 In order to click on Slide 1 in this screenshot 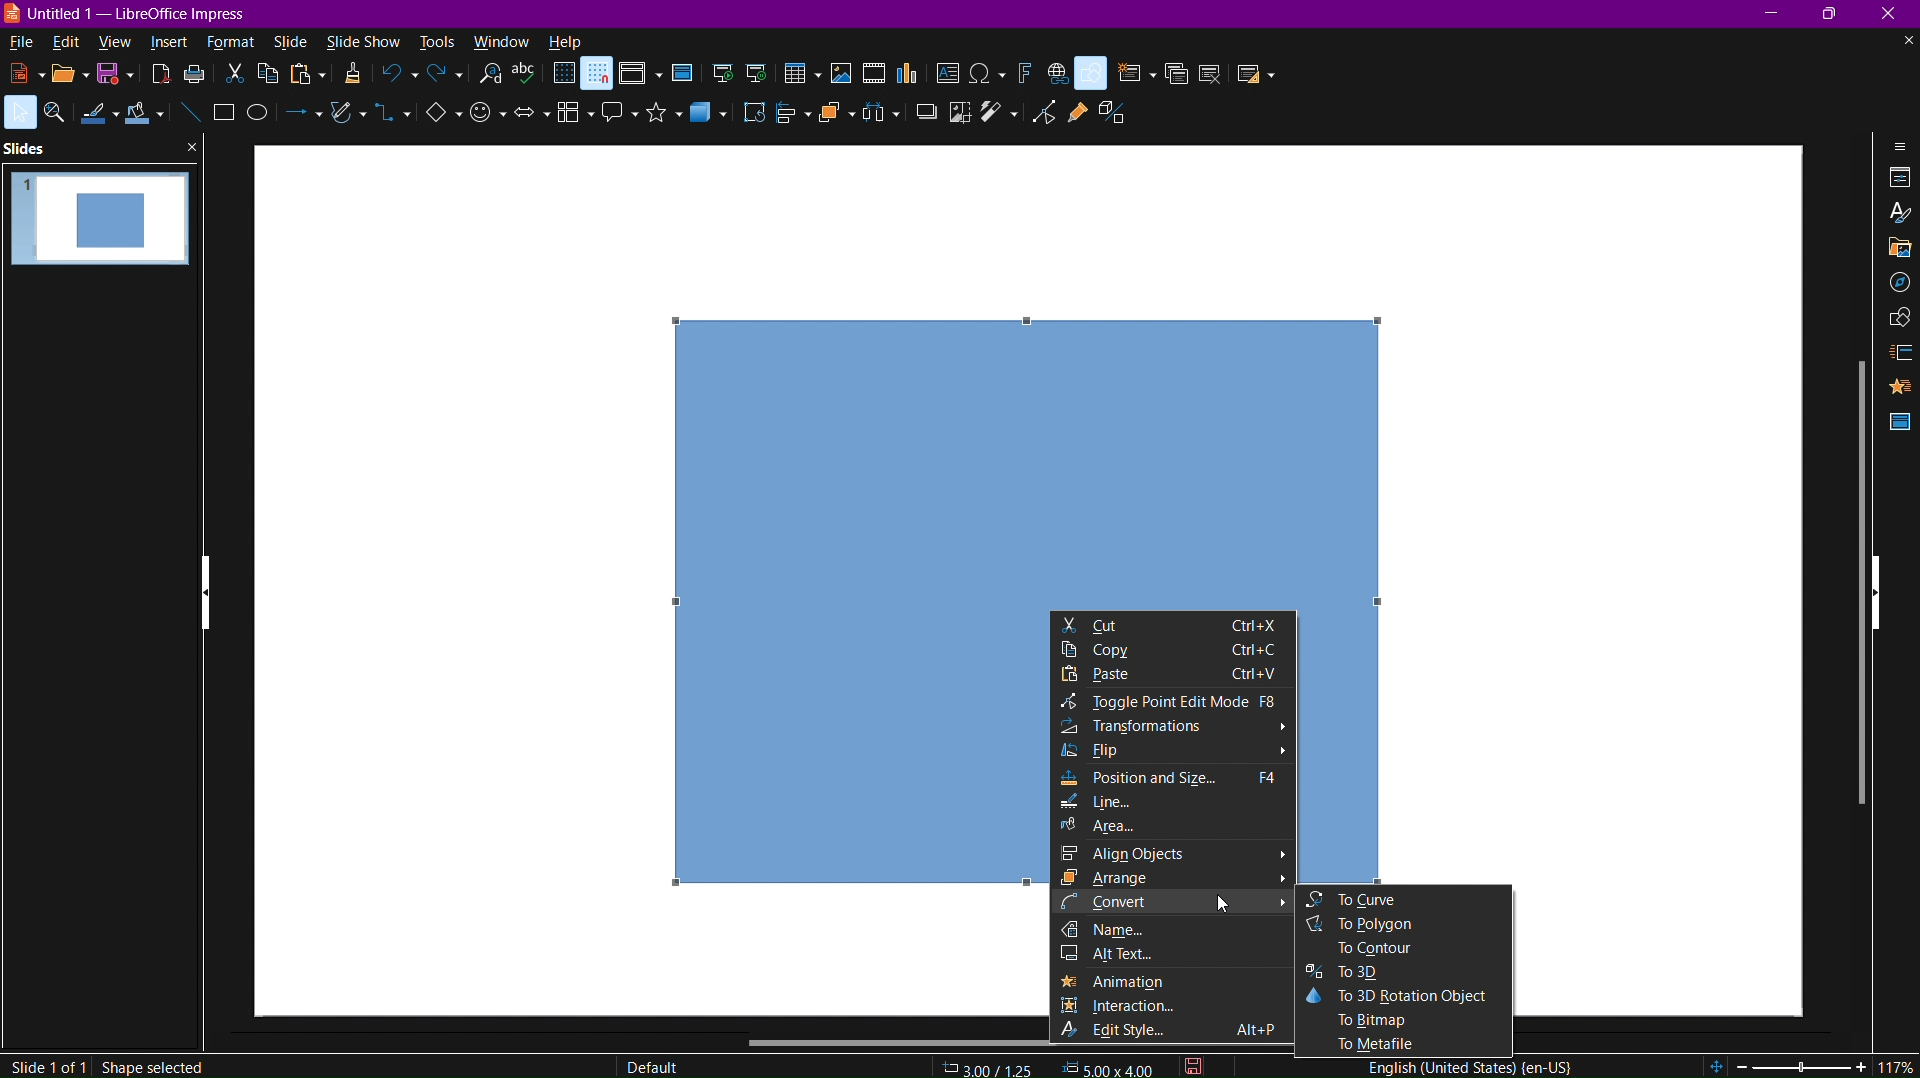, I will do `click(101, 227)`.